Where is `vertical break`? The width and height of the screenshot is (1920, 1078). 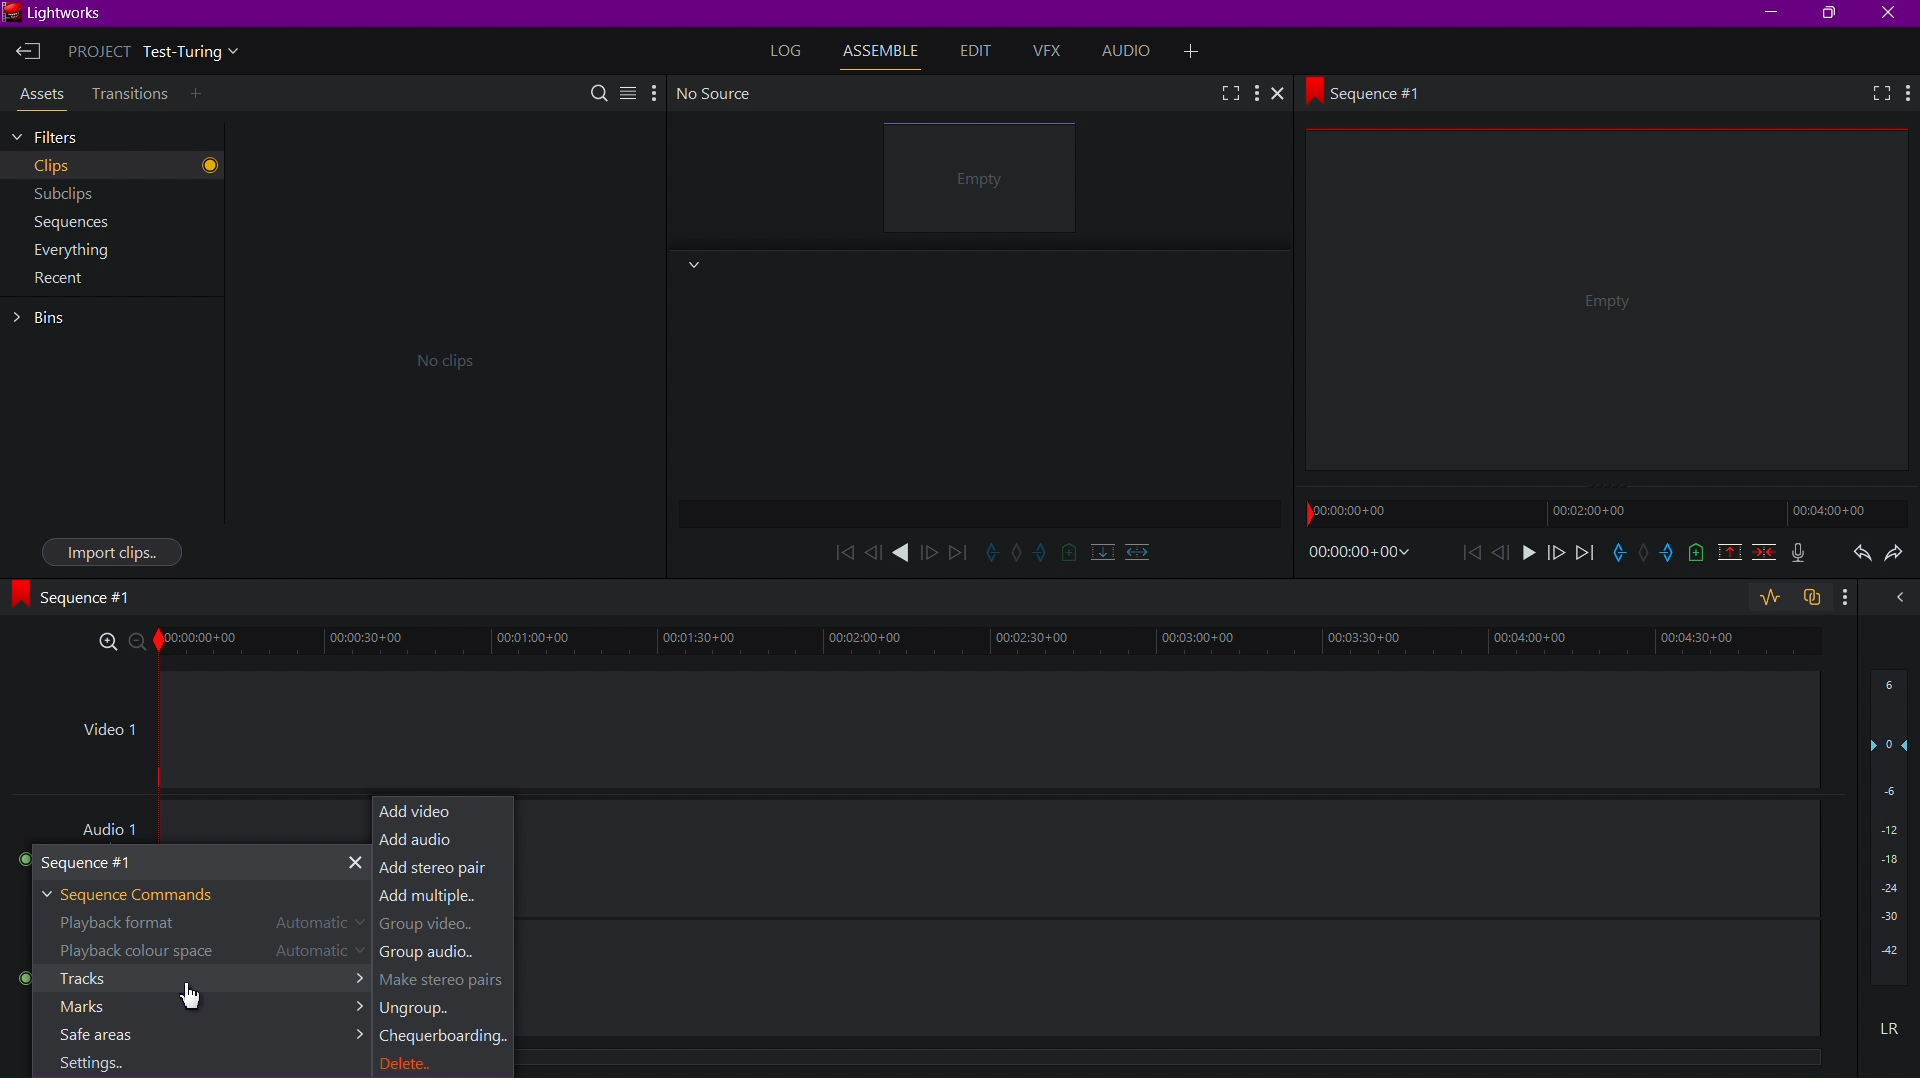 vertical break is located at coordinates (1098, 551).